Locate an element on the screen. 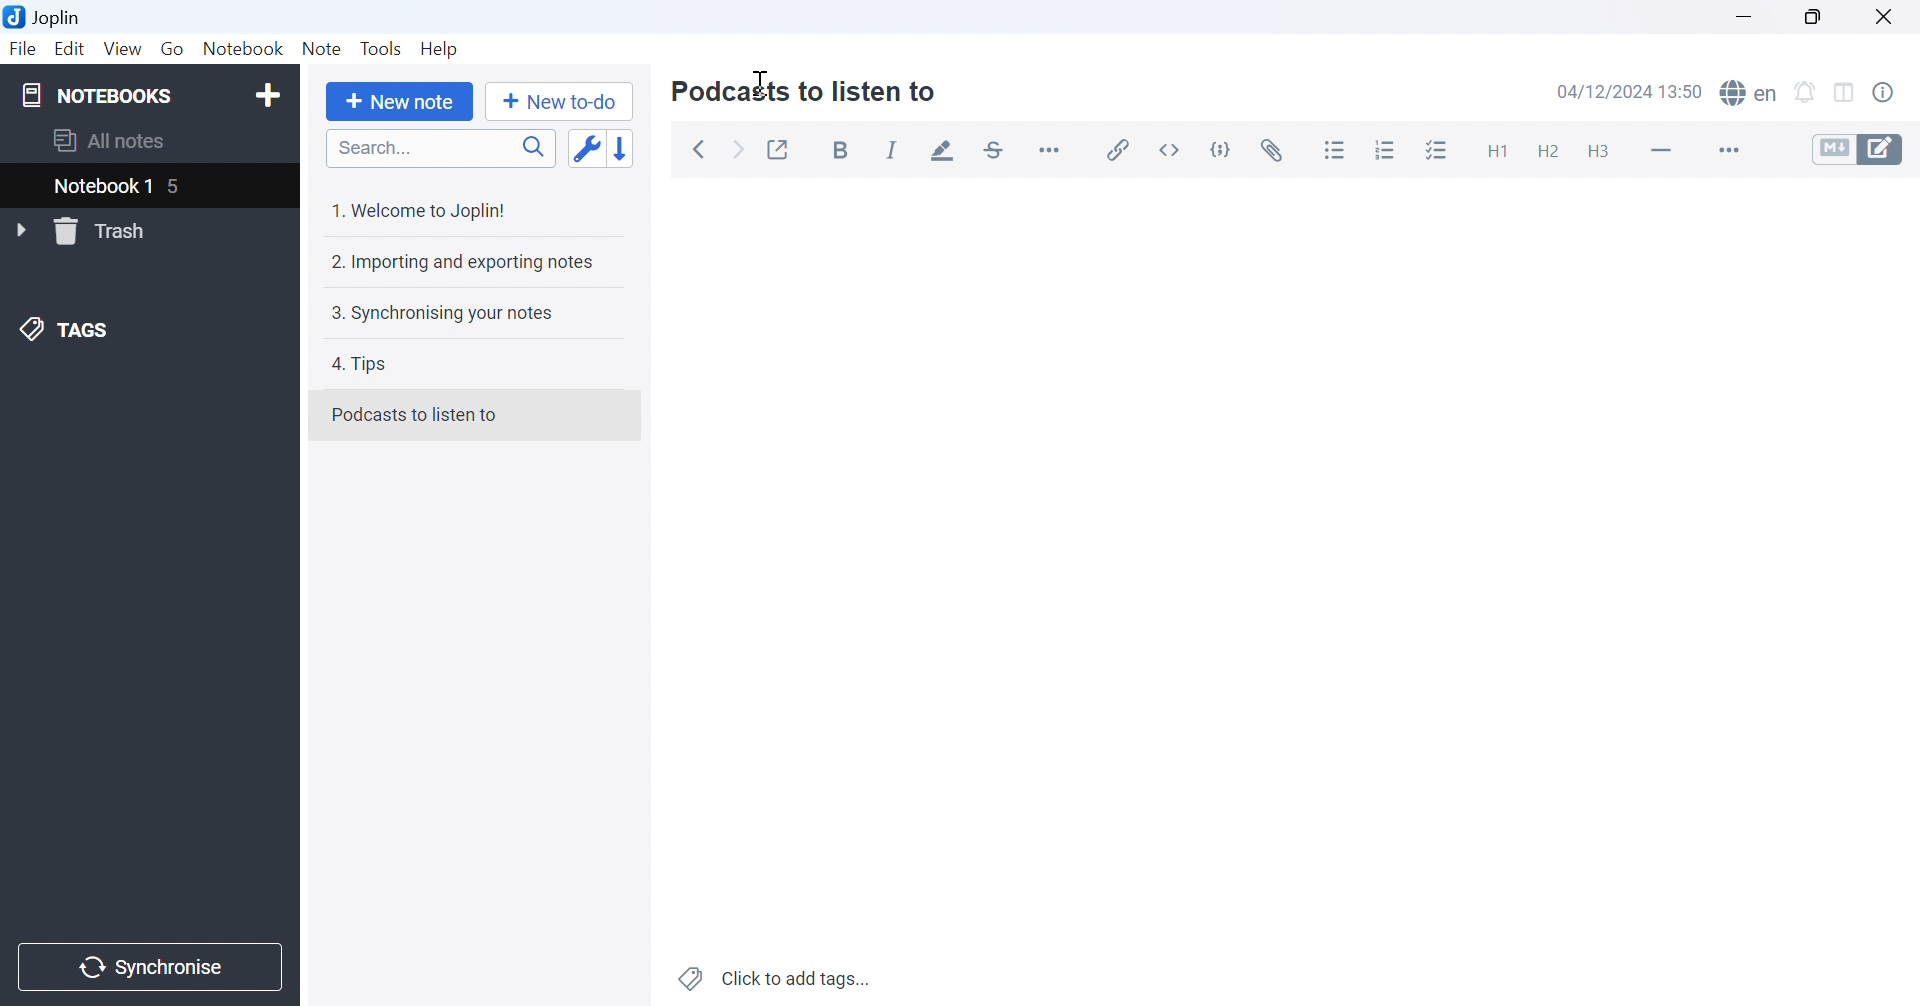 Image resolution: width=1920 pixels, height=1006 pixels. Trash is located at coordinates (112, 231).